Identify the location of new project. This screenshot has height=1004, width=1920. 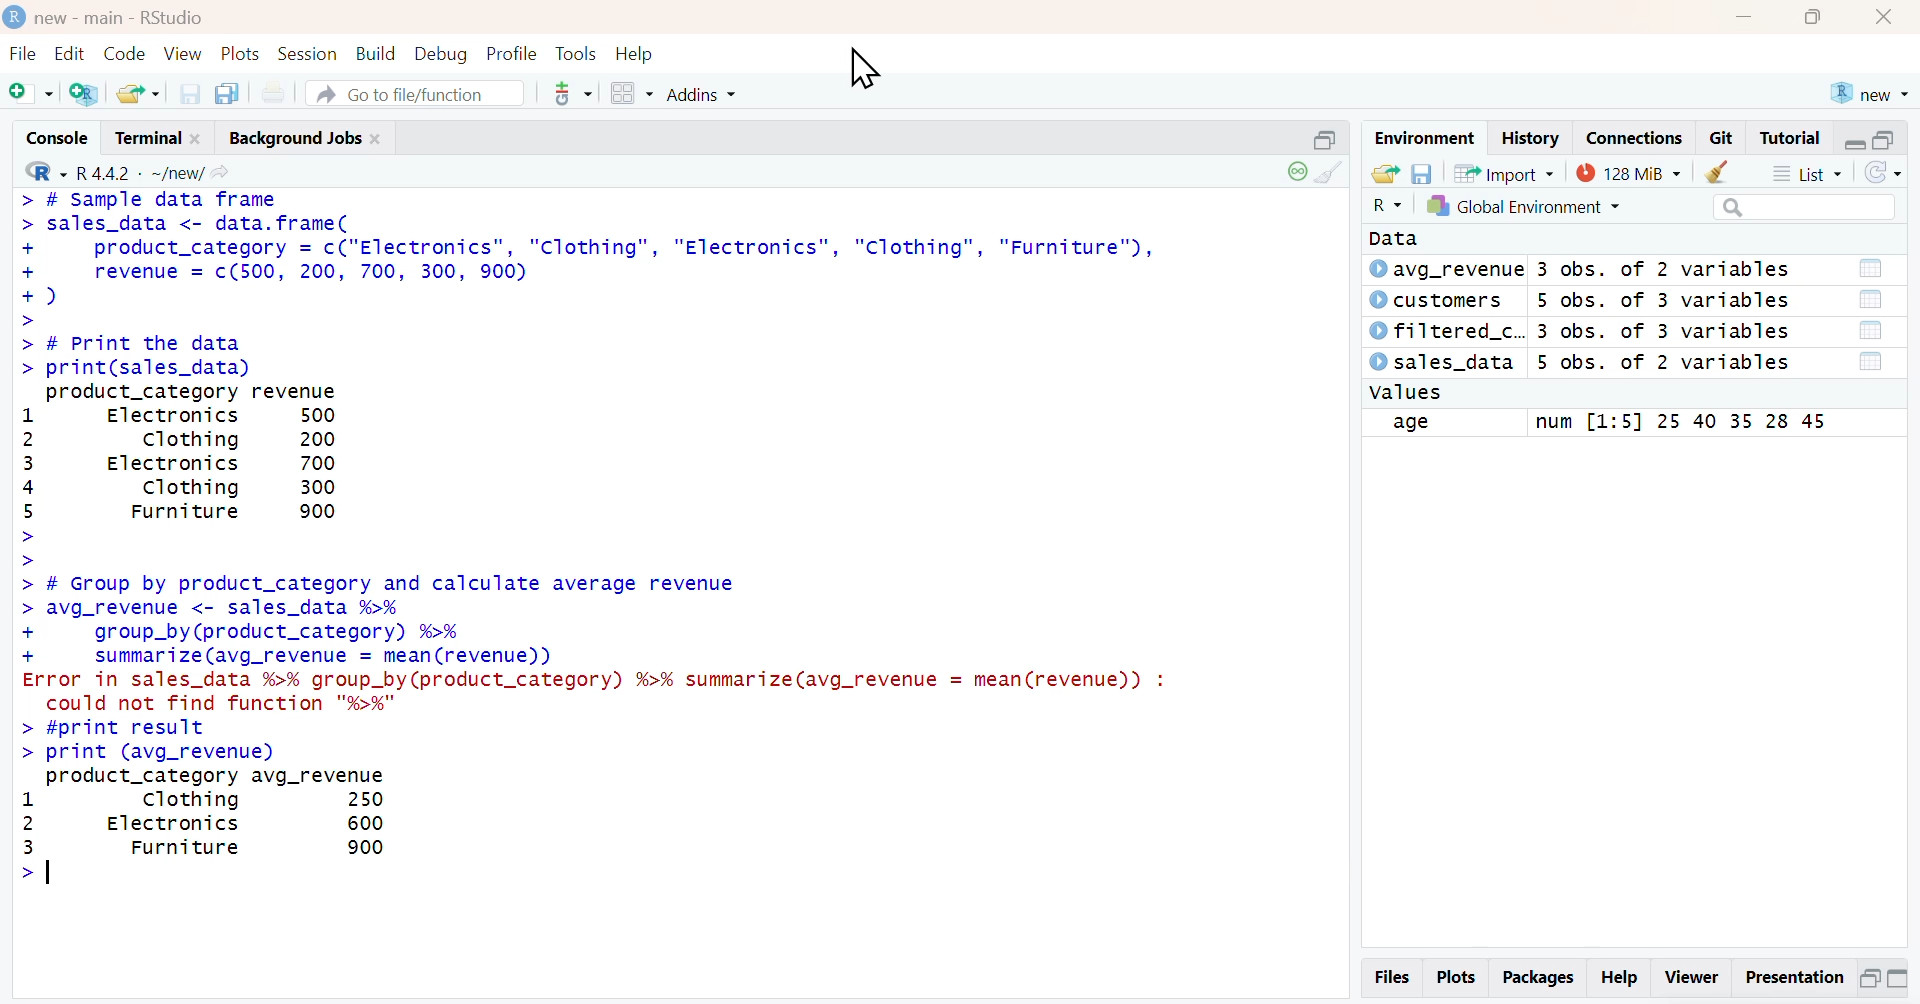
(1868, 93).